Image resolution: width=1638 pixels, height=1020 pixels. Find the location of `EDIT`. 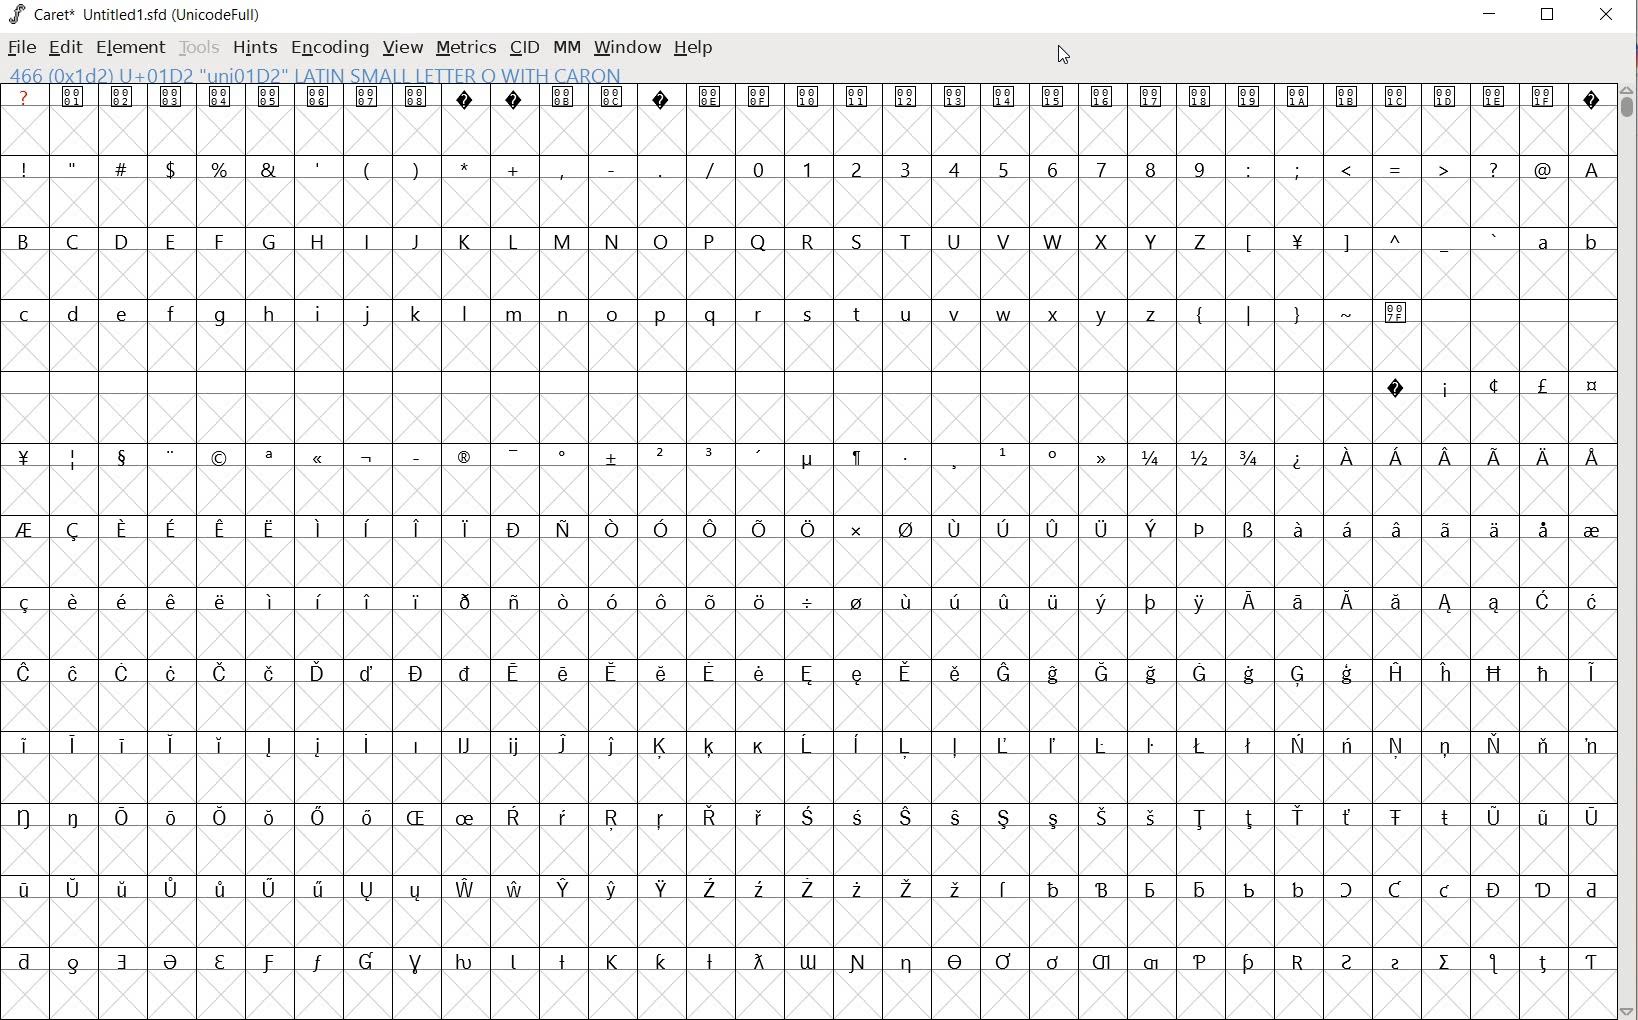

EDIT is located at coordinates (67, 48).